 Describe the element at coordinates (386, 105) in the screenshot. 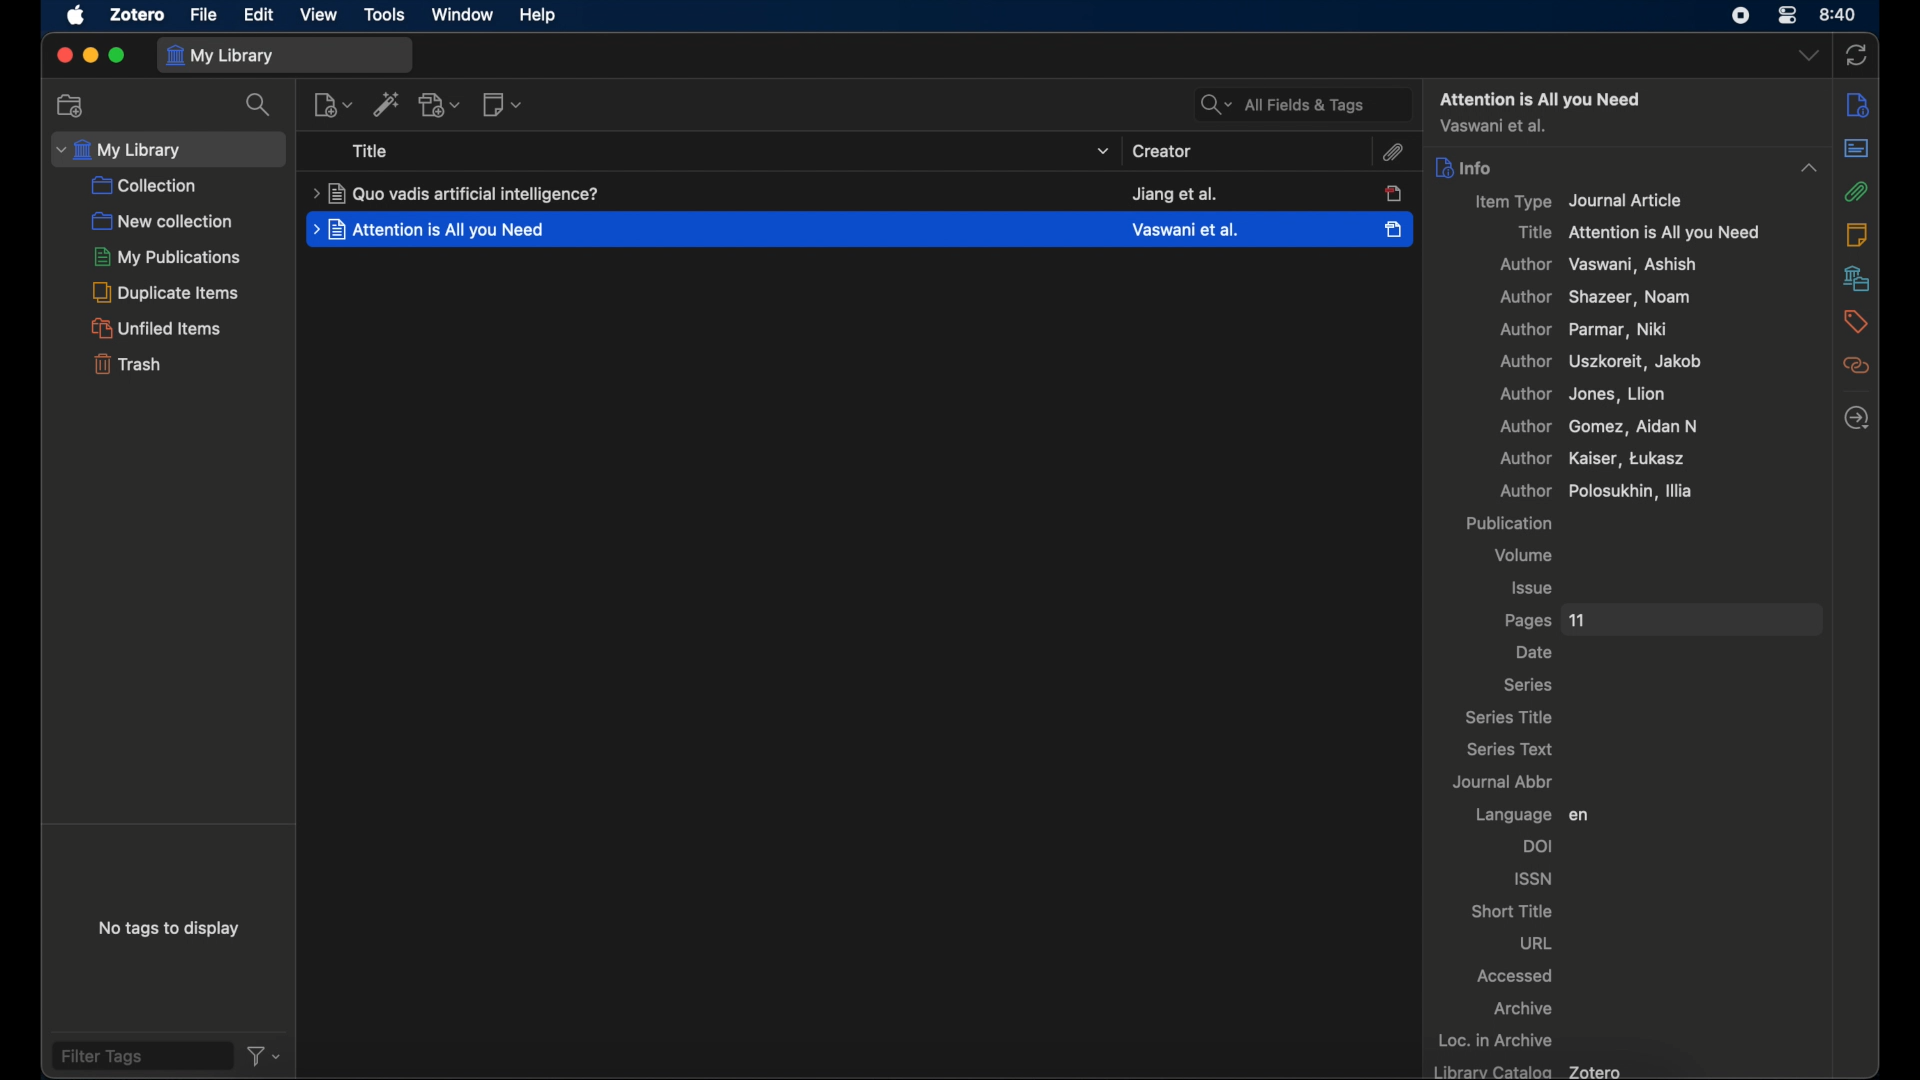

I see `add. items by identifier ` at that location.